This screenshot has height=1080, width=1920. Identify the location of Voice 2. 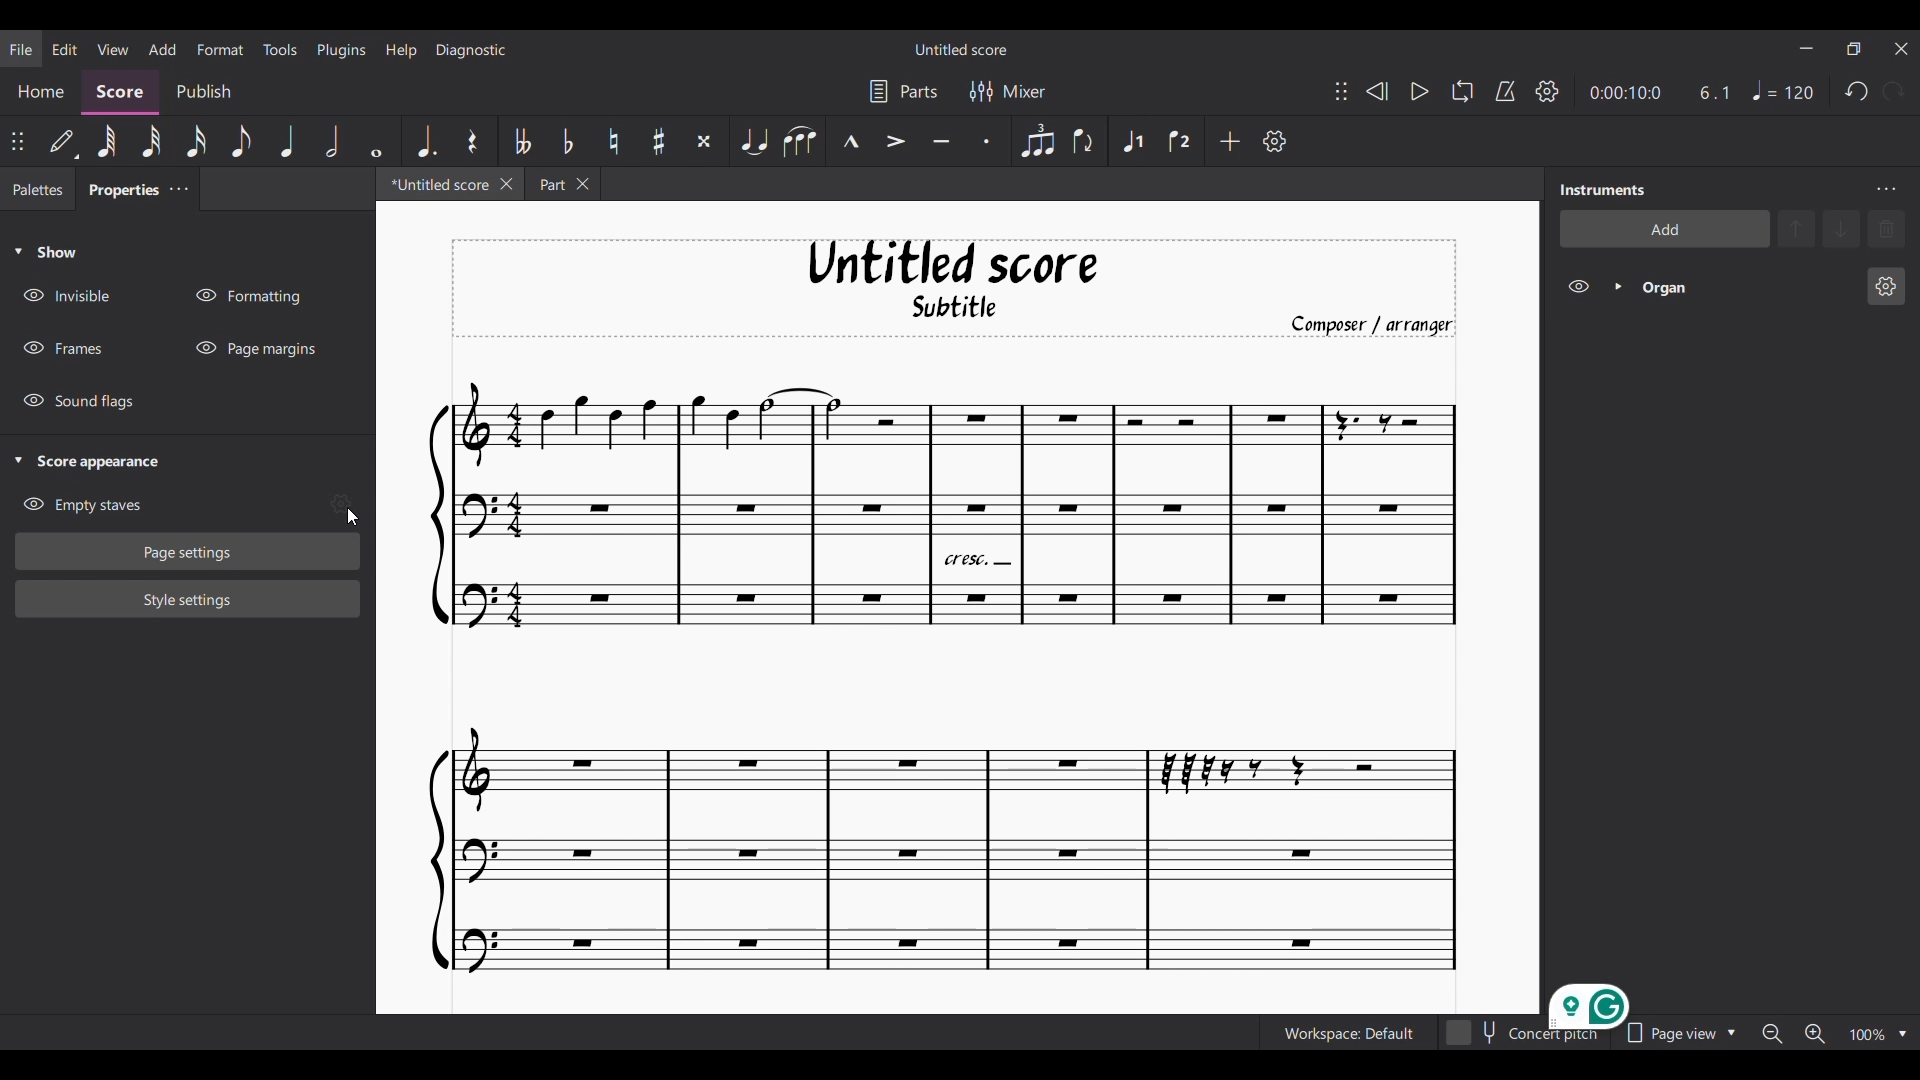
(1181, 141).